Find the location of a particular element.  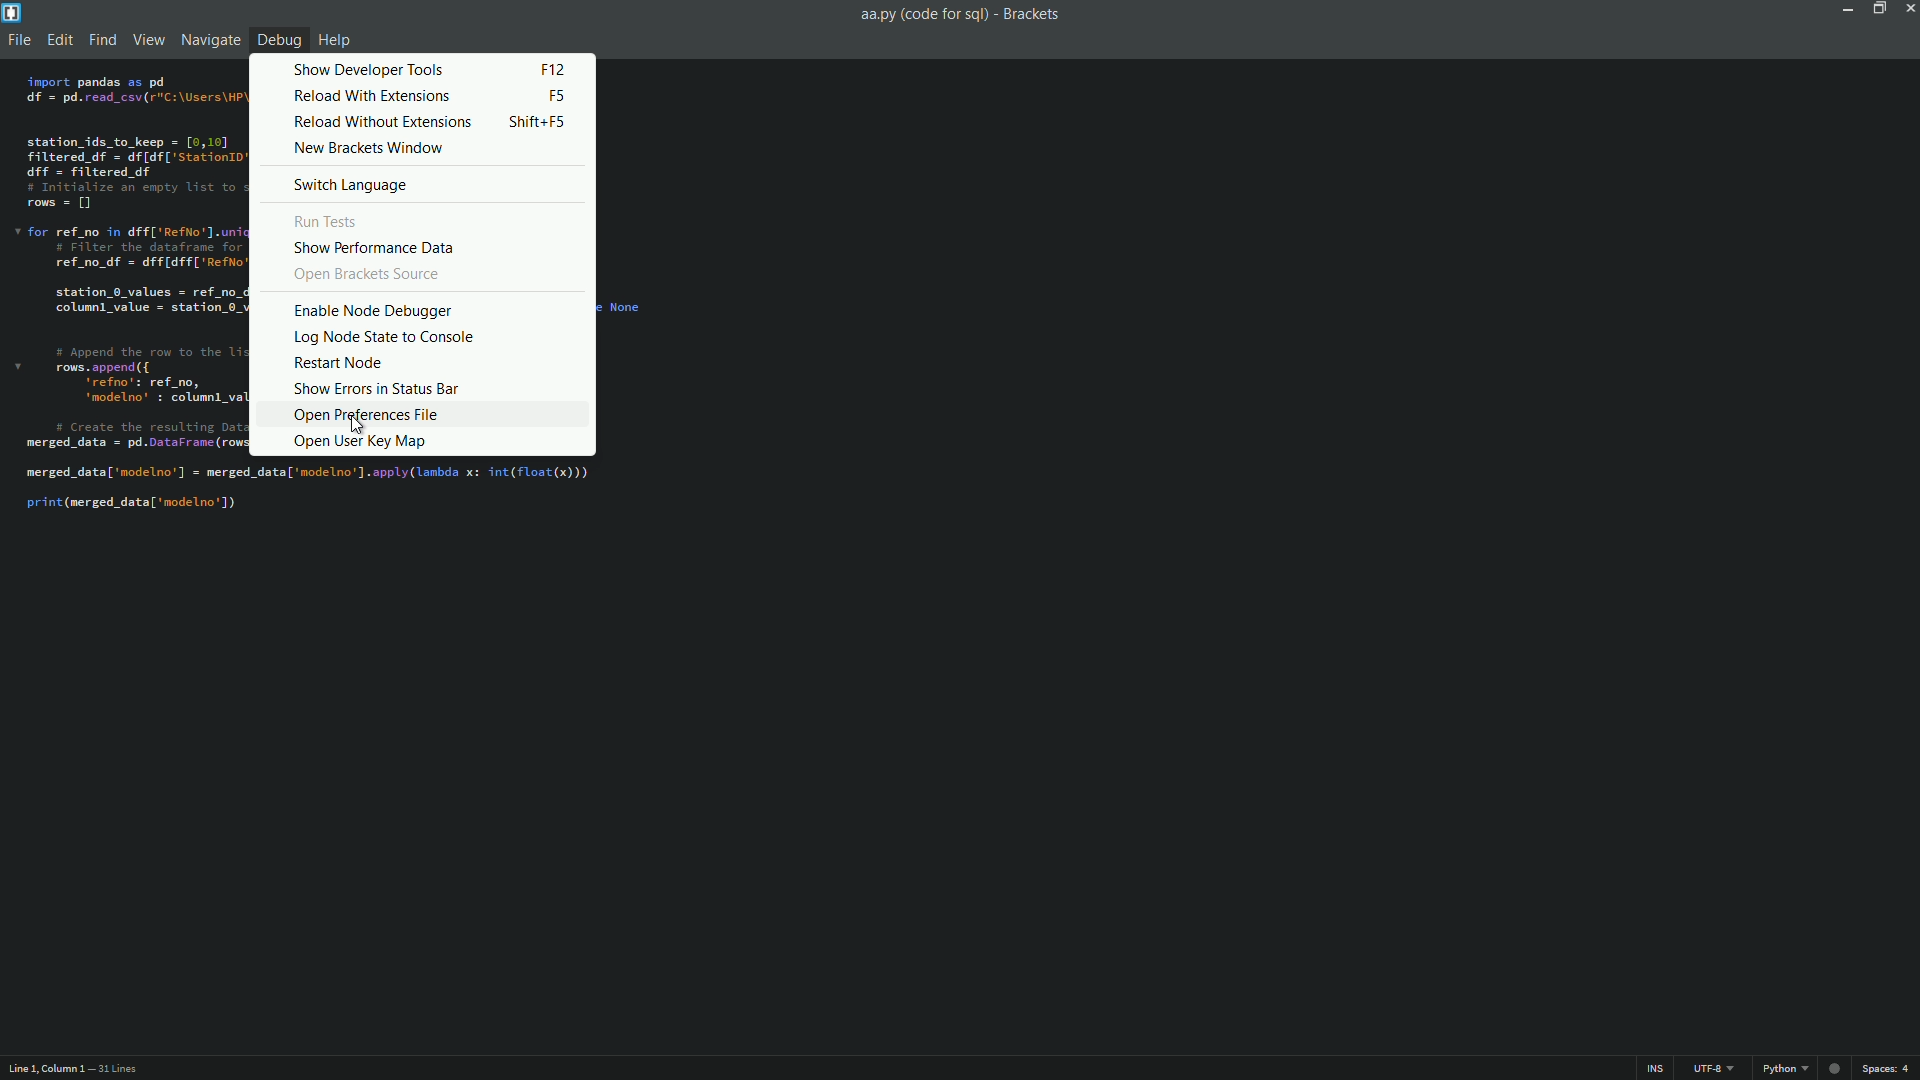

reload without extensions is located at coordinates (380, 121).